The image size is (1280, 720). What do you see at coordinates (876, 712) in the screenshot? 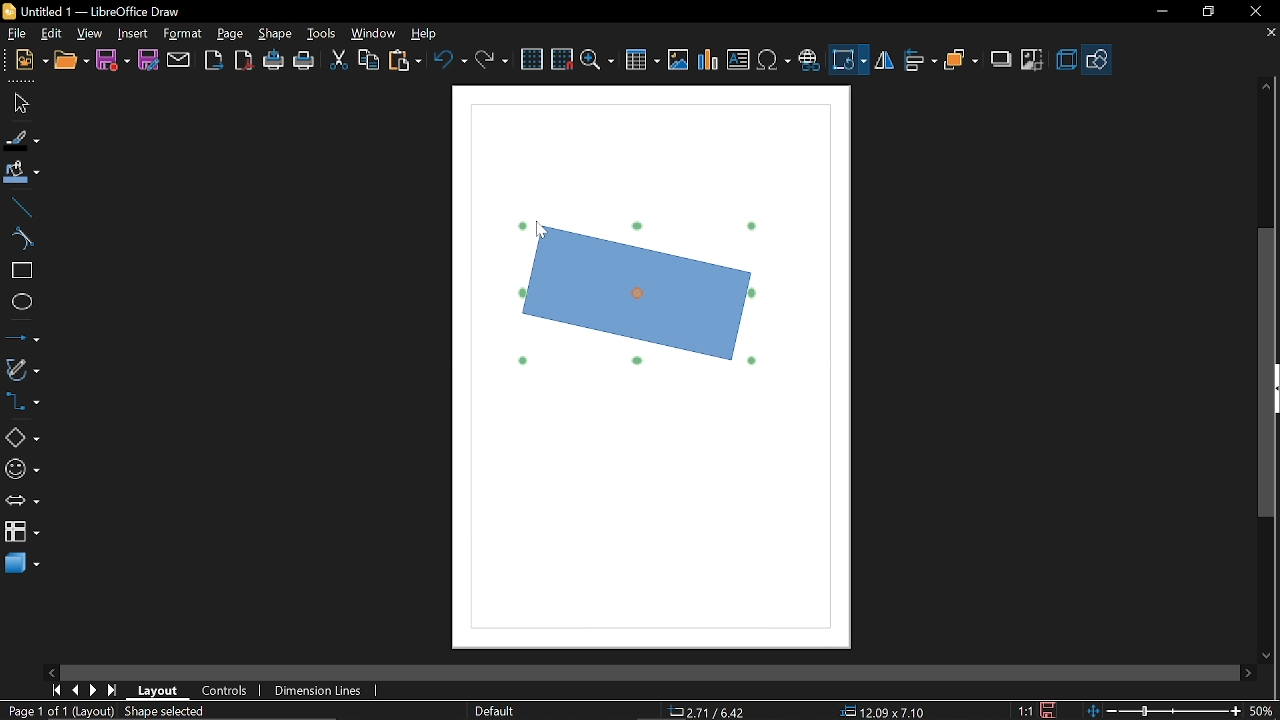
I see `0.00x0.00` at bounding box center [876, 712].